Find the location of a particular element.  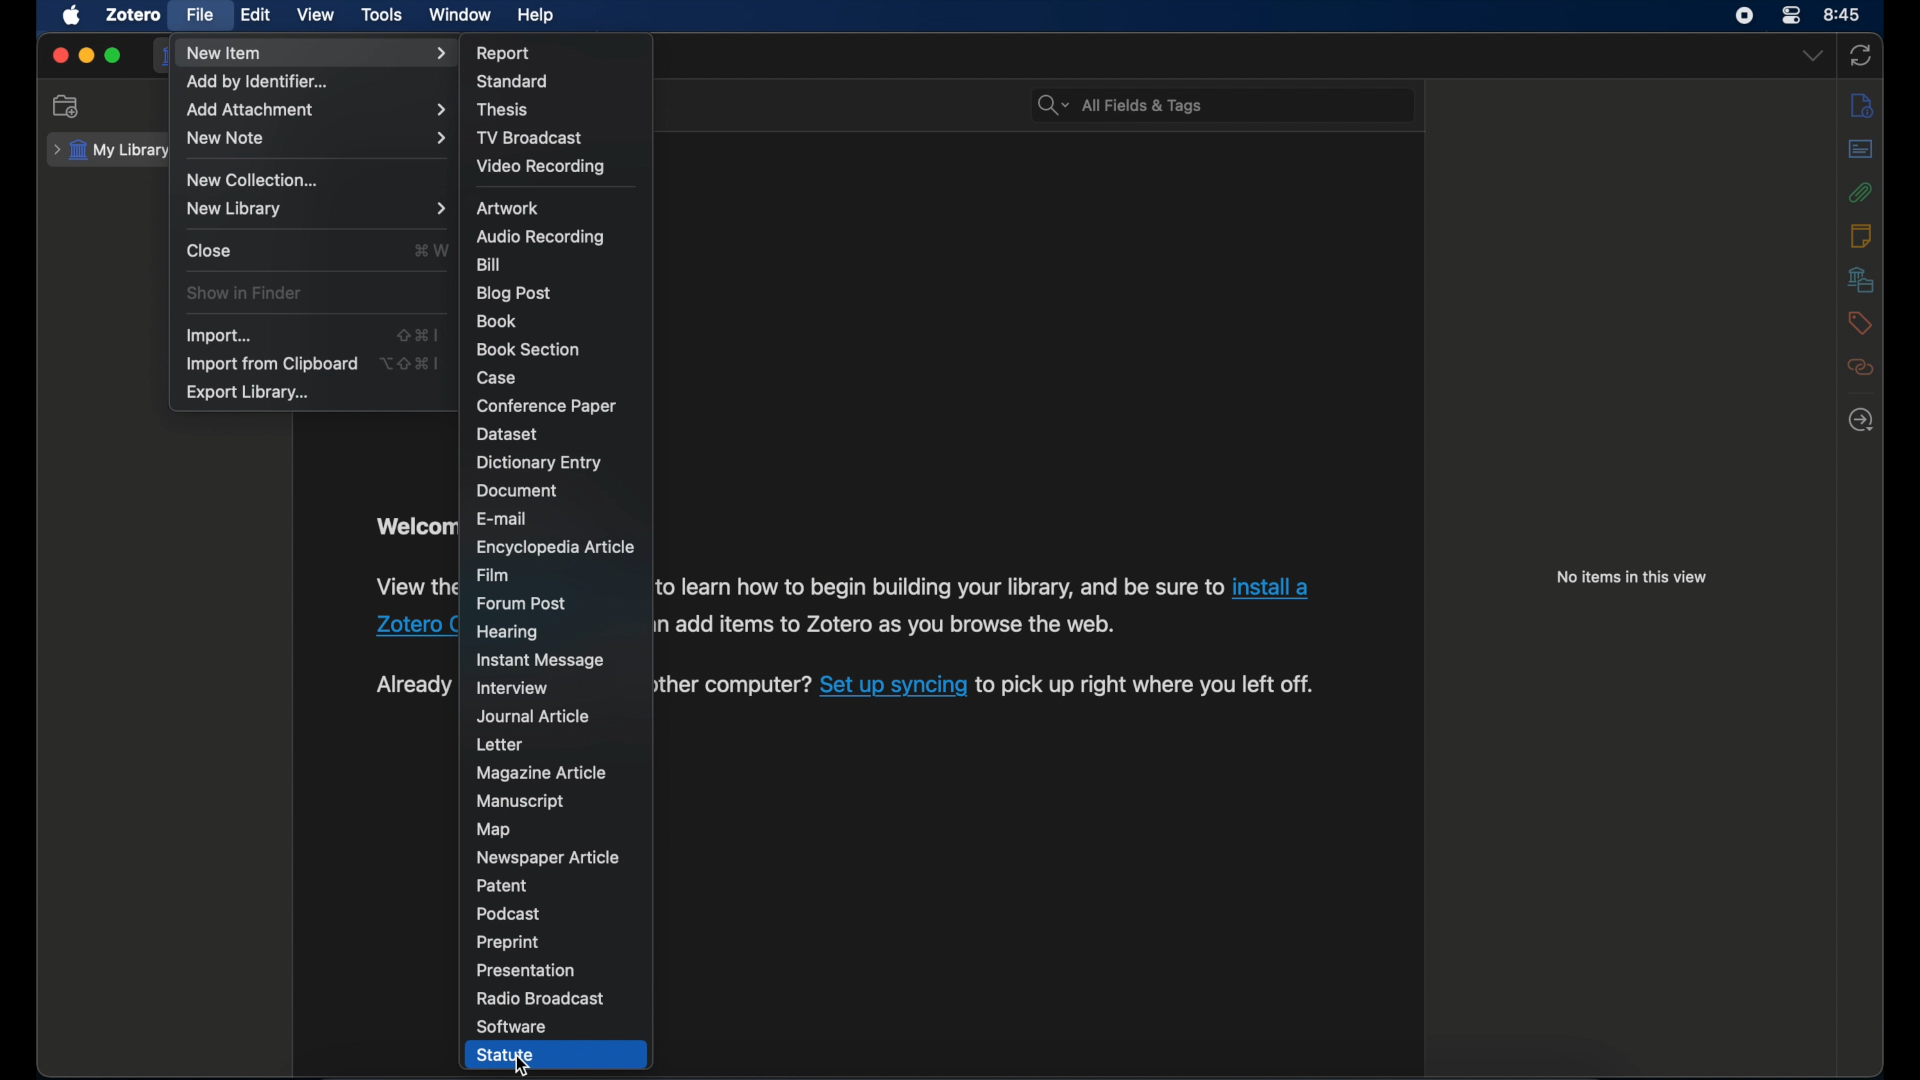

conference paper is located at coordinates (547, 406).